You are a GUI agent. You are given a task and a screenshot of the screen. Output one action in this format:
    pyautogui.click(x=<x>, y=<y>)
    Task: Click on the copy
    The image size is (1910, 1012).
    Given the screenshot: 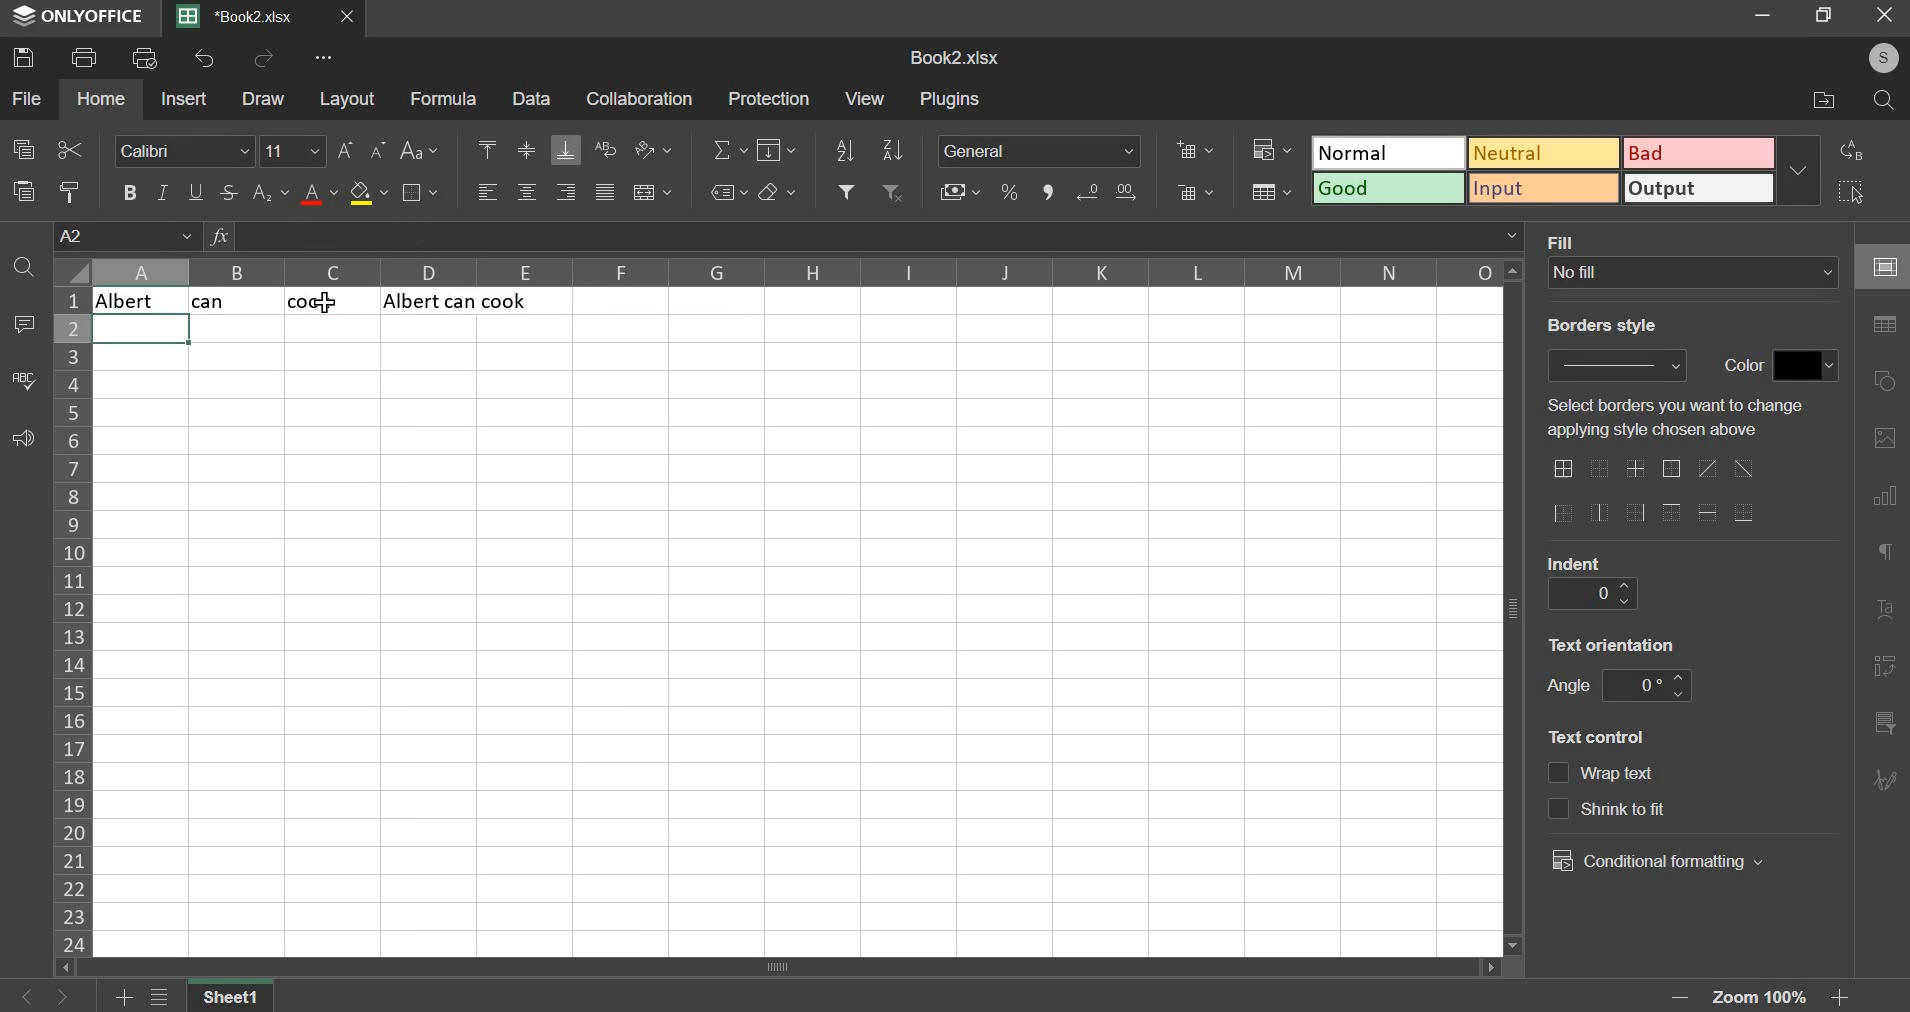 What is the action you would take?
    pyautogui.click(x=23, y=150)
    